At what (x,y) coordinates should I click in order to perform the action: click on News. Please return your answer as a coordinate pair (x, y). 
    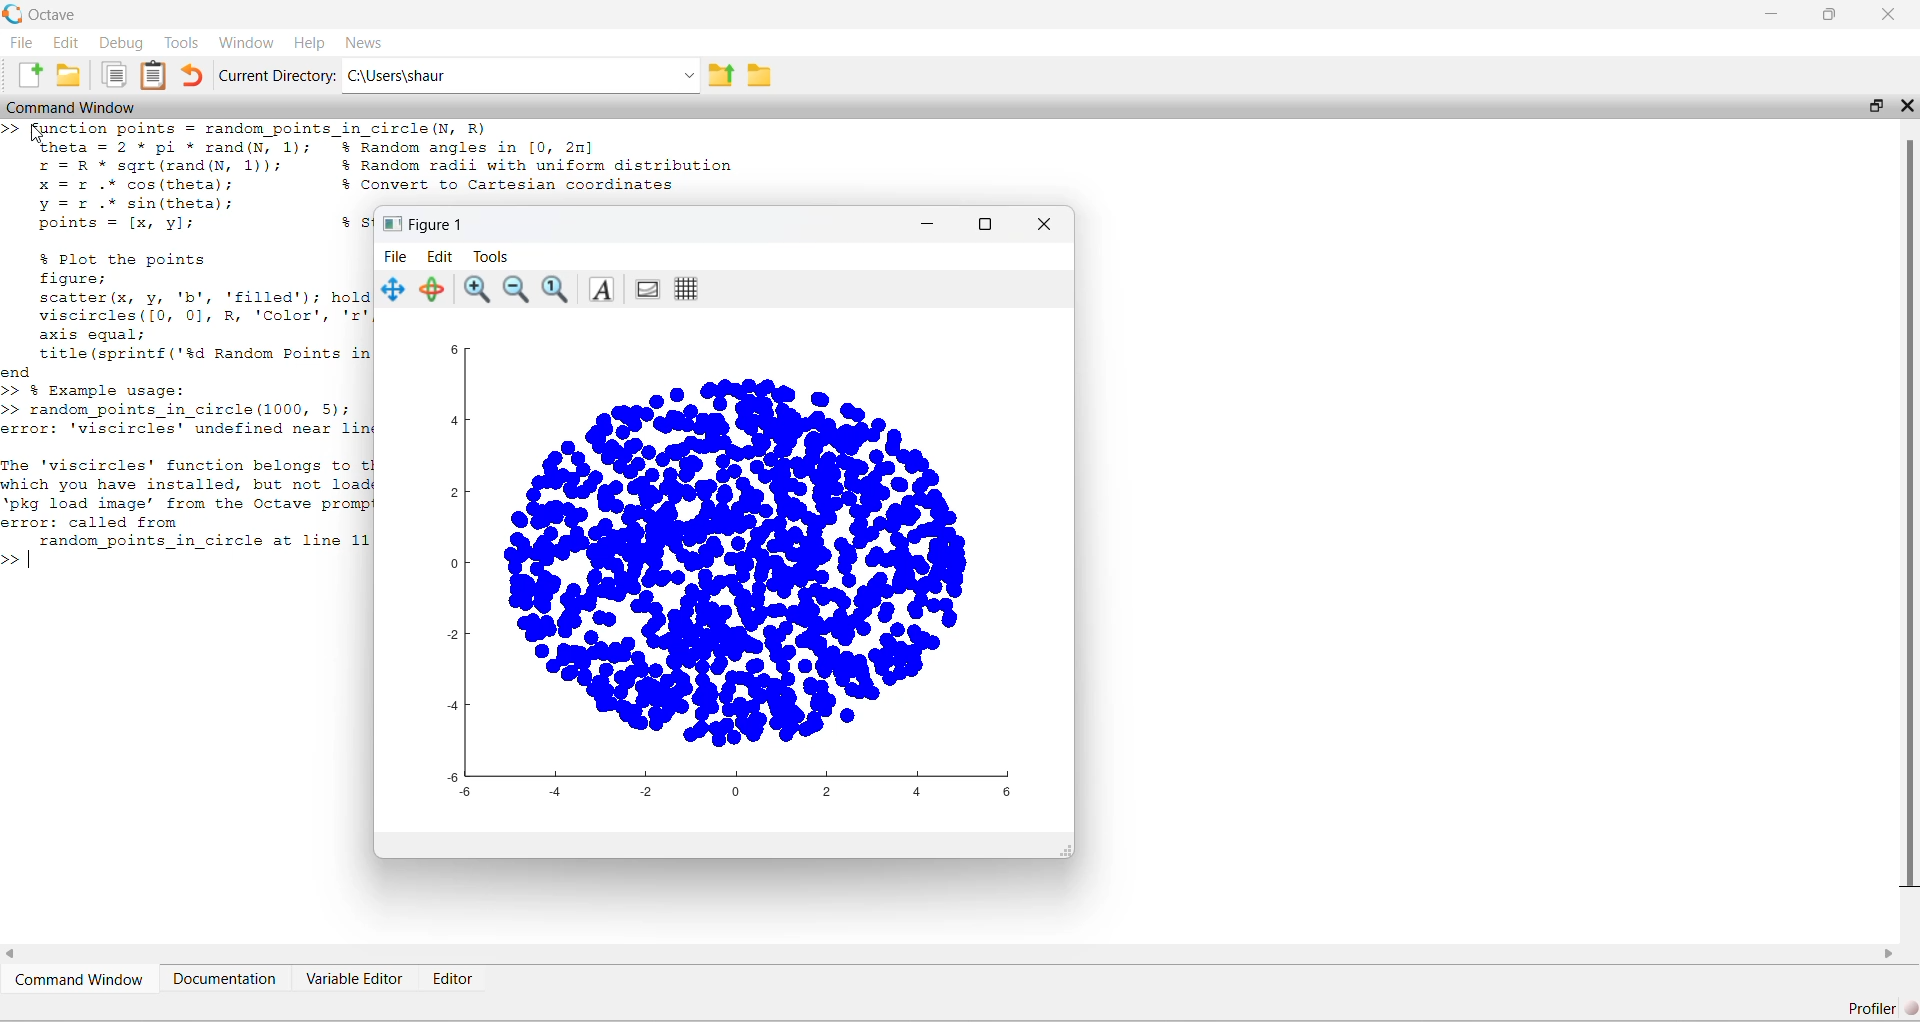
    Looking at the image, I should click on (363, 41).